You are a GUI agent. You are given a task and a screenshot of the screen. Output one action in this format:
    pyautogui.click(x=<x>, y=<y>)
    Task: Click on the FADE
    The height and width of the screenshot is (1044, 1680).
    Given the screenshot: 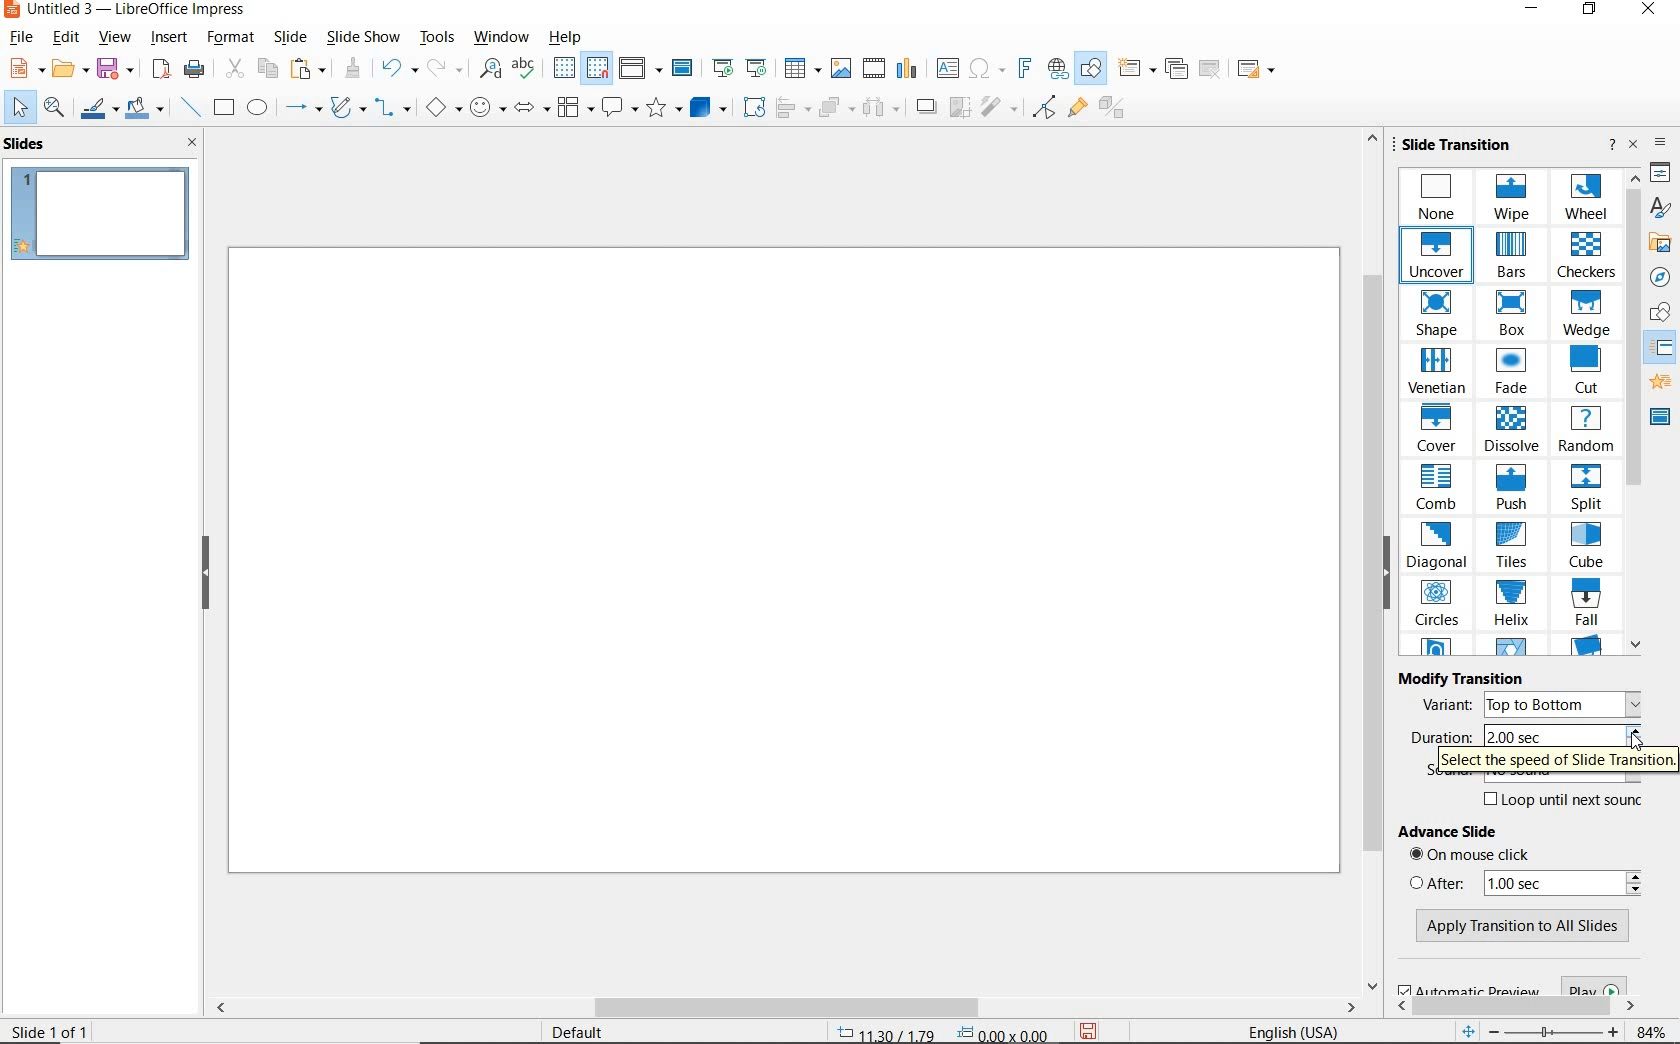 What is the action you would take?
    pyautogui.click(x=1510, y=373)
    